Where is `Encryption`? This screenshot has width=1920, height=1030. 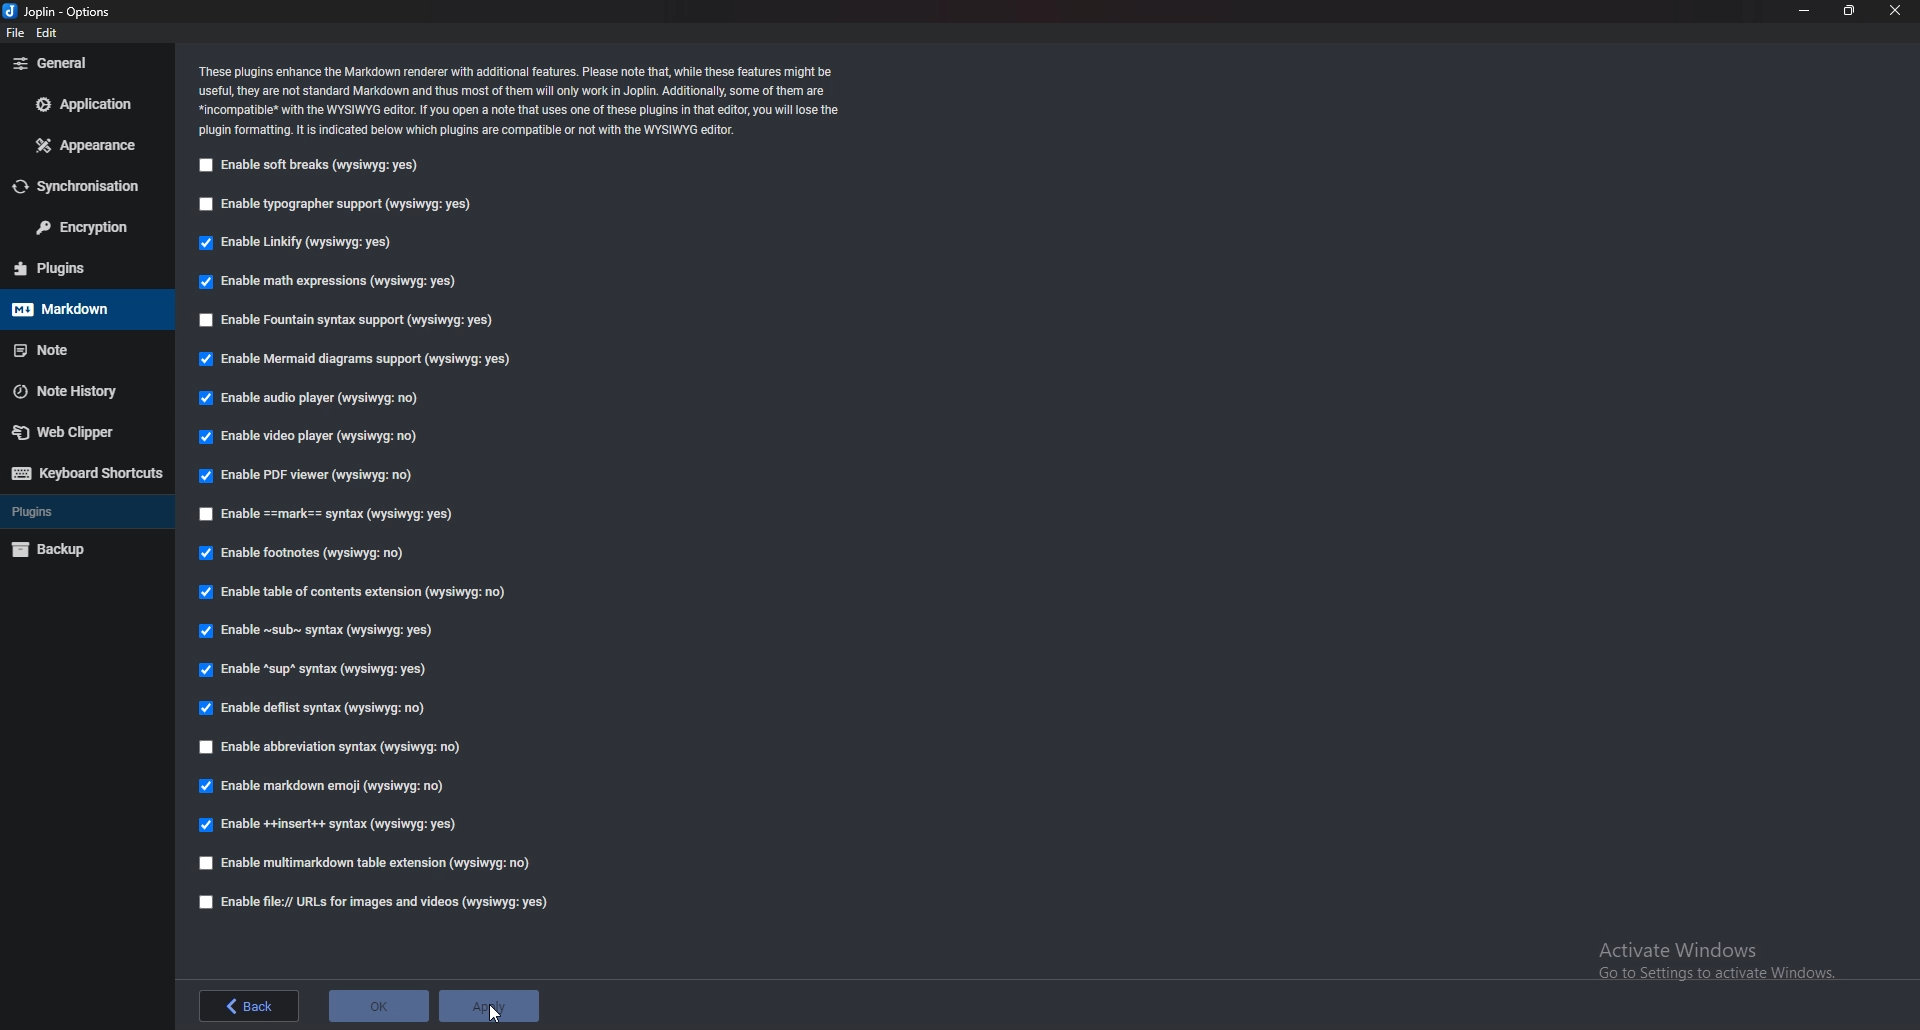
Encryption is located at coordinates (88, 229).